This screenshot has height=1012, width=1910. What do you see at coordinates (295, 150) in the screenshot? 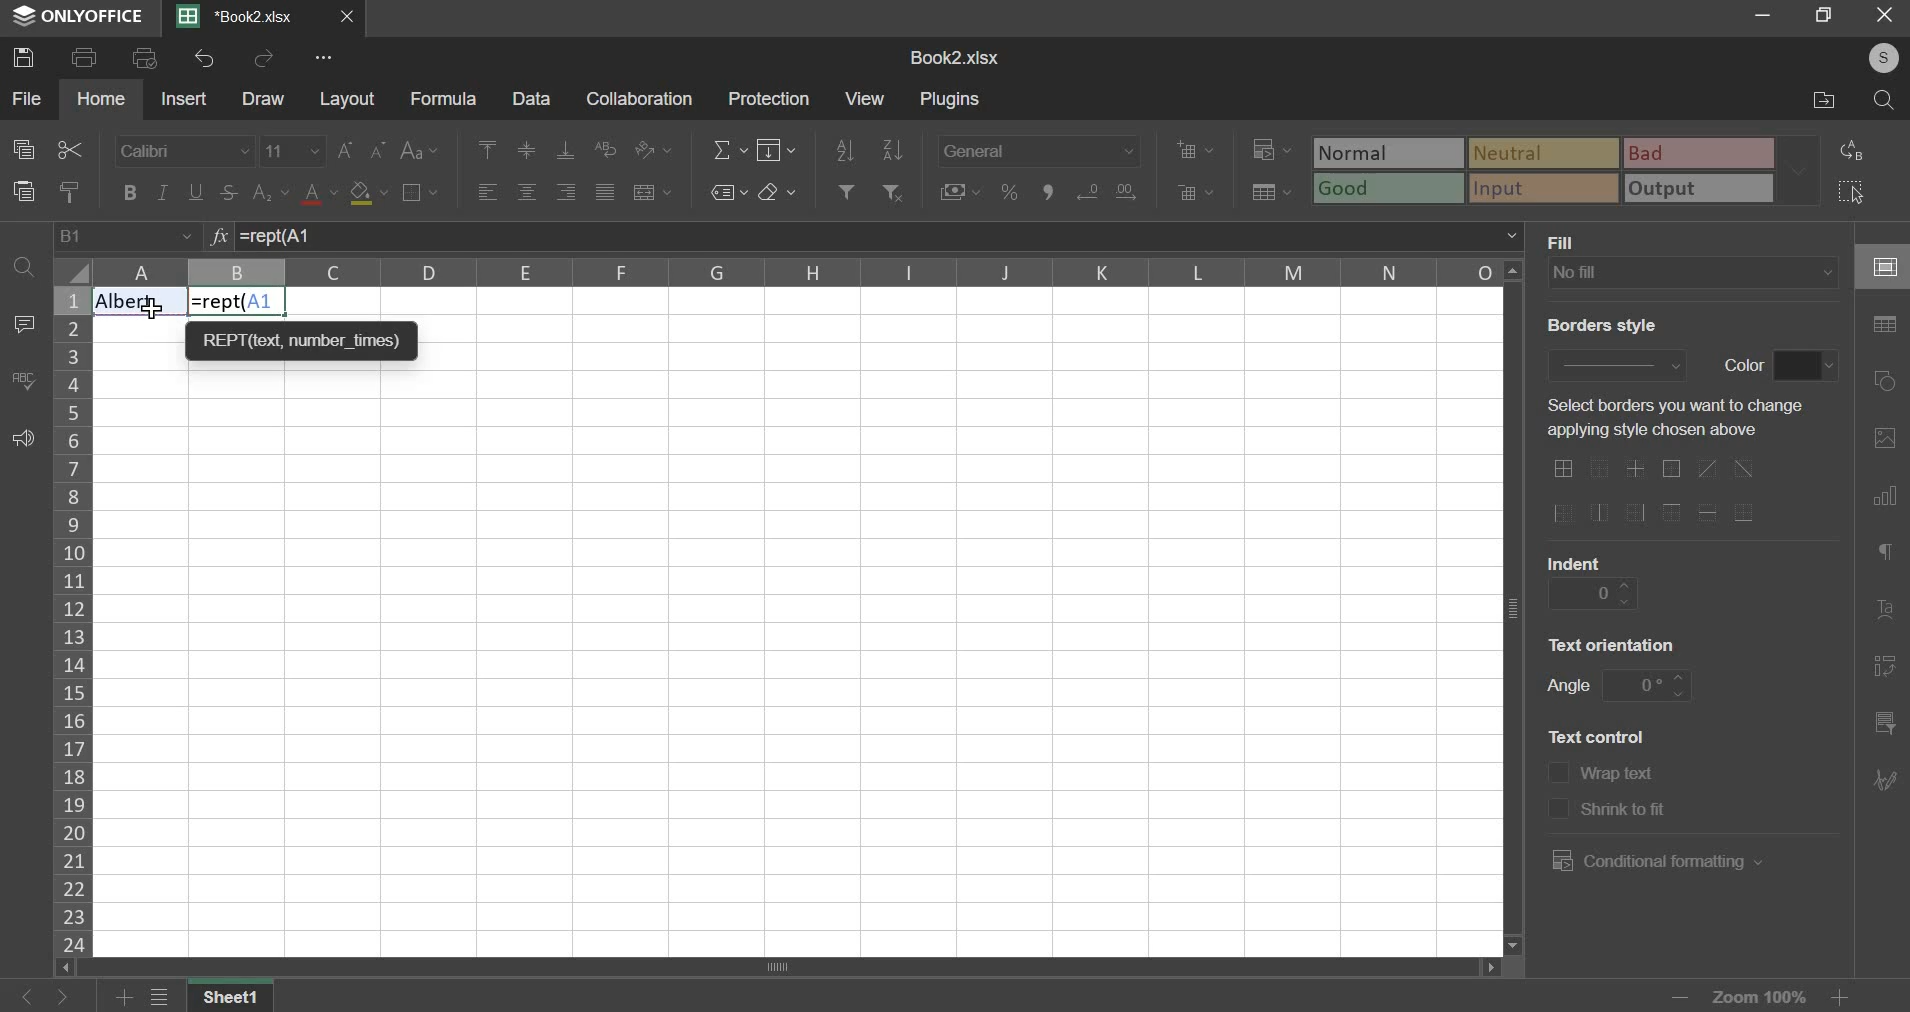
I see `font size` at bounding box center [295, 150].